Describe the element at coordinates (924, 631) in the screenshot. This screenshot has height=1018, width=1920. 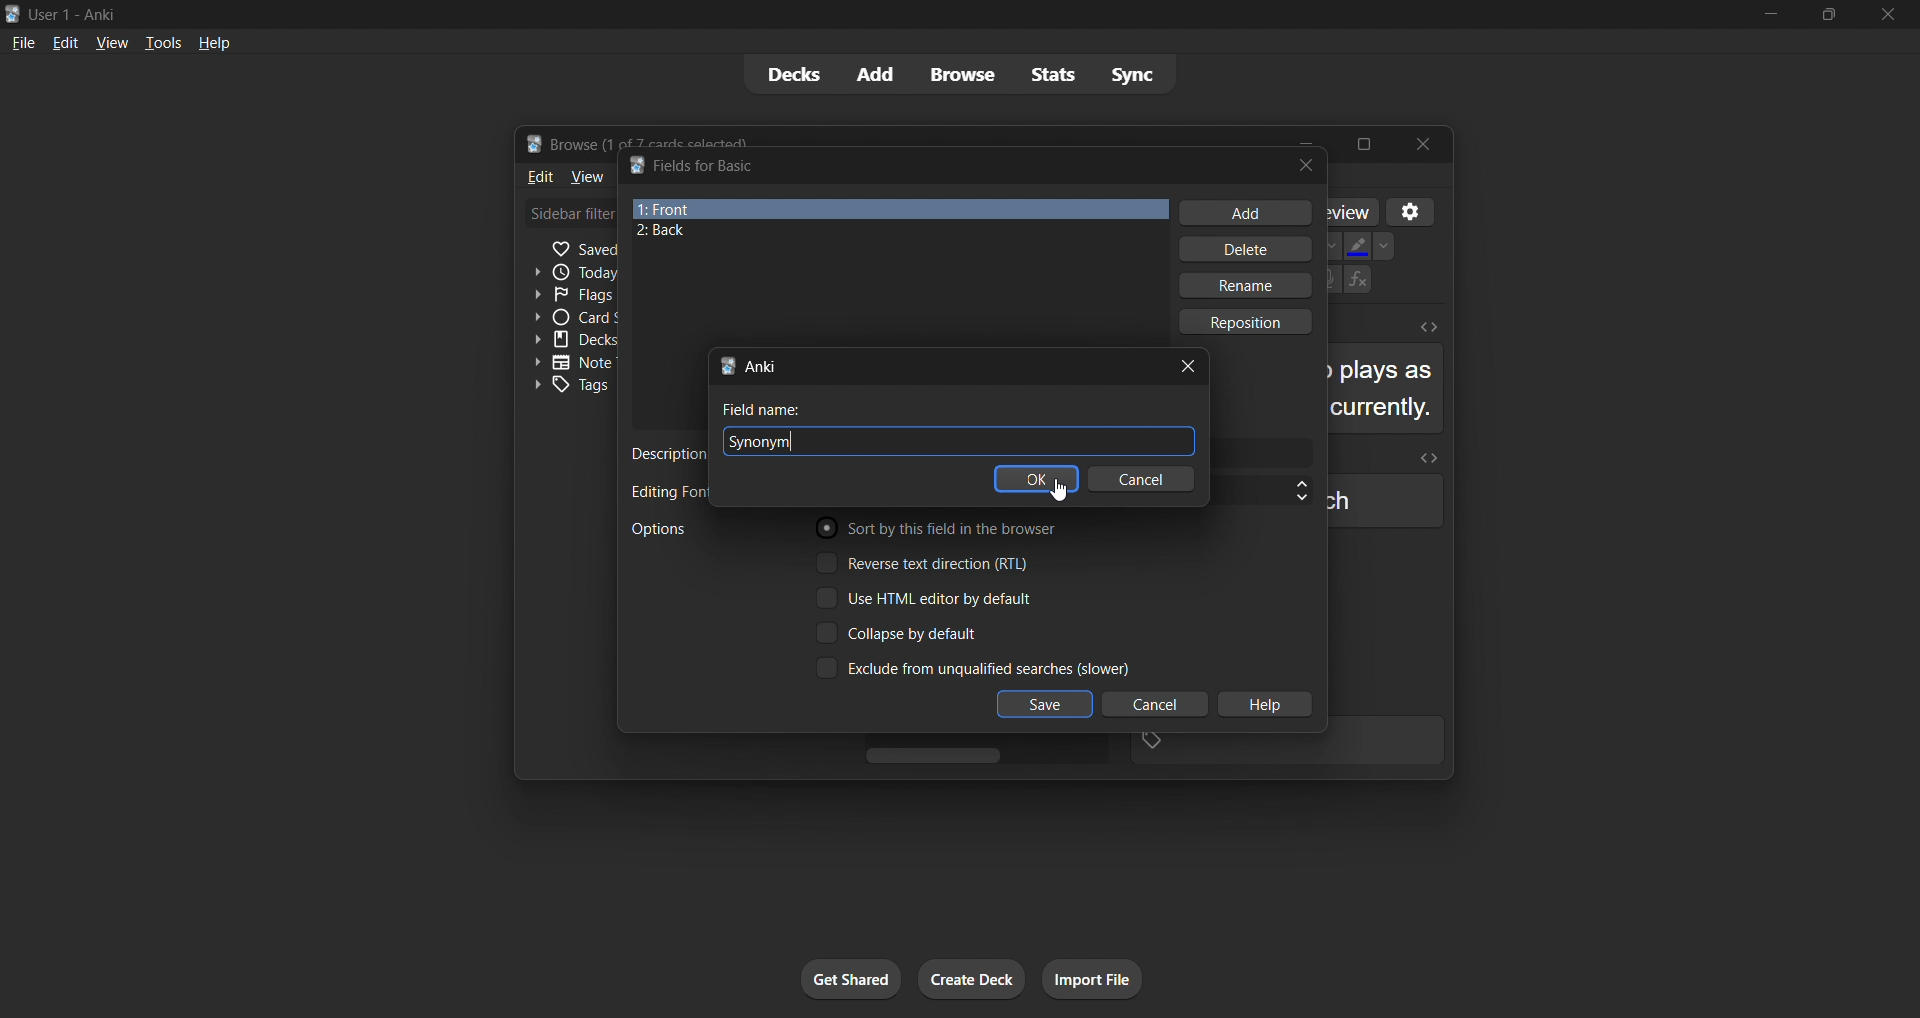
I see `Collapse by default` at that location.